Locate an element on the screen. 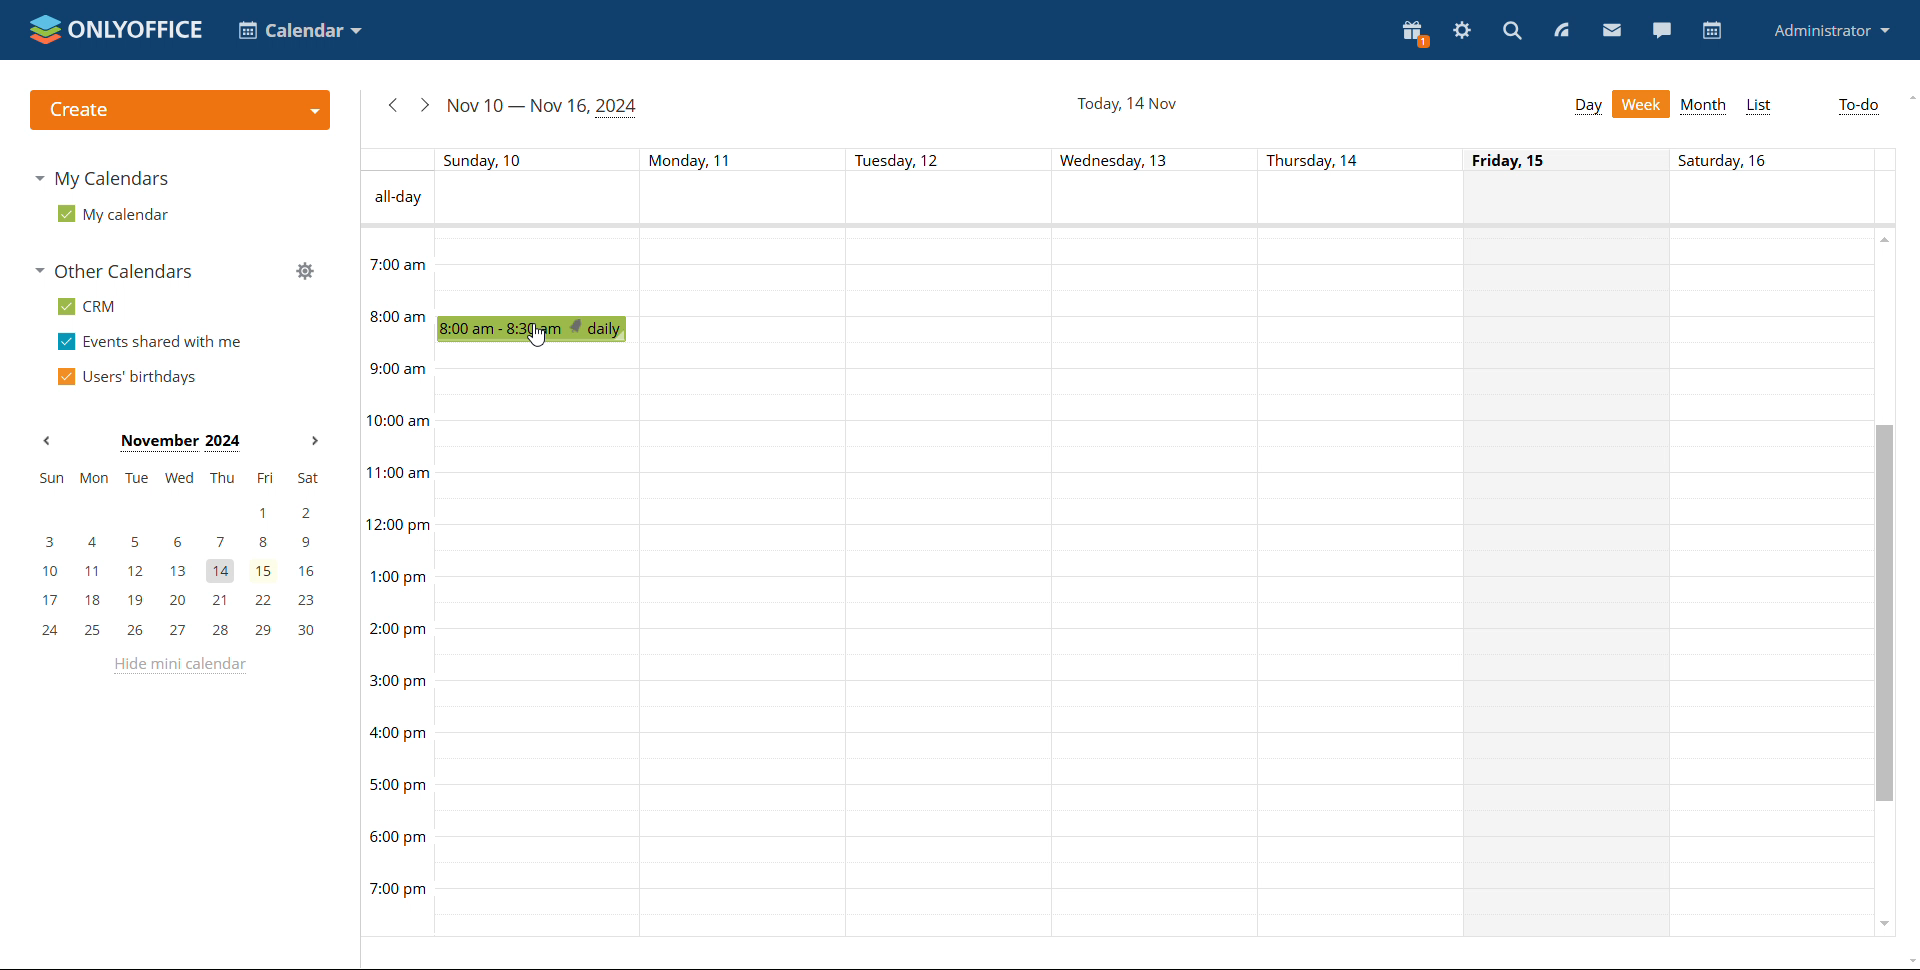 The image size is (1920, 970). cursor is located at coordinates (538, 334).